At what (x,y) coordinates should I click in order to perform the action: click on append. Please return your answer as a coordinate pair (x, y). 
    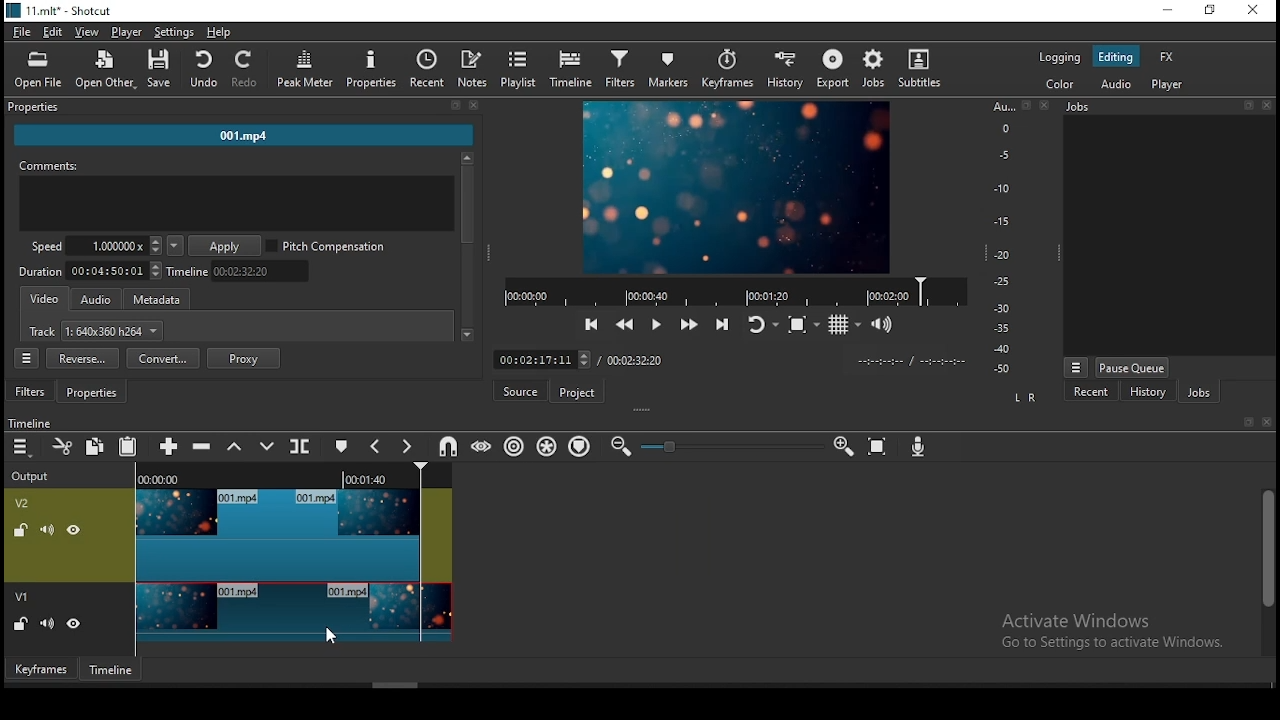
    Looking at the image, I should click on (171, 448).